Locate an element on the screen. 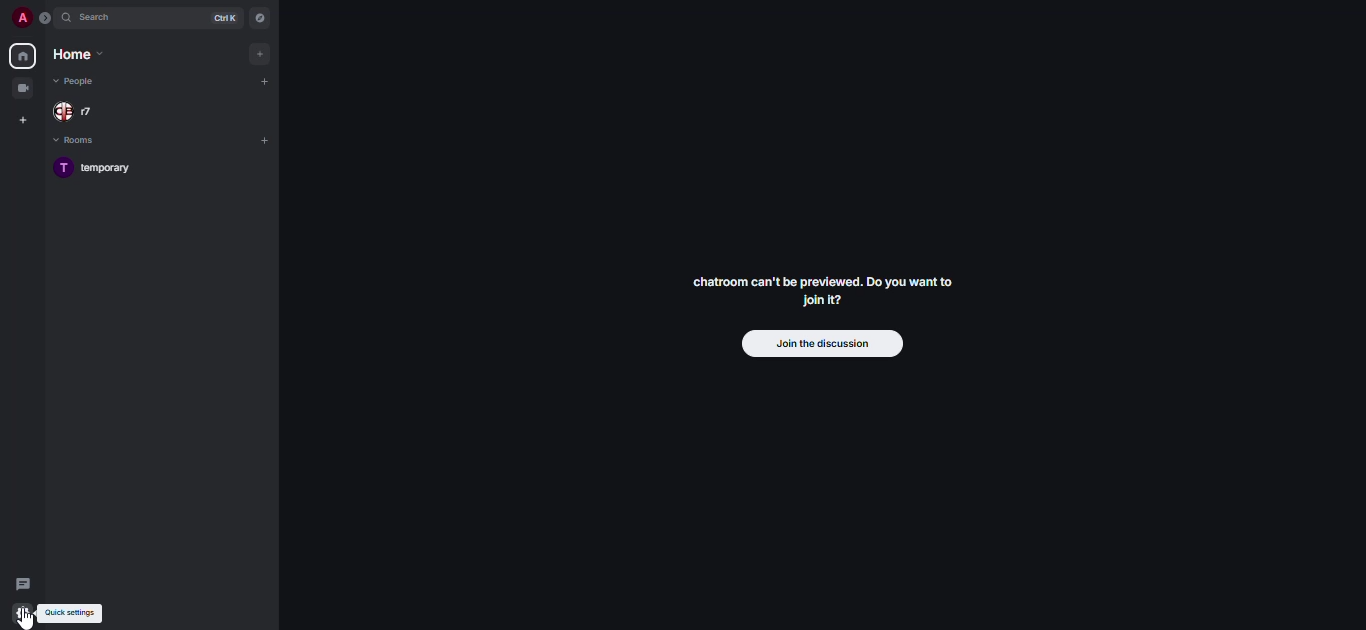 This screenshot has width=1366, height=630. rooms is located at coordinates (75, 141).